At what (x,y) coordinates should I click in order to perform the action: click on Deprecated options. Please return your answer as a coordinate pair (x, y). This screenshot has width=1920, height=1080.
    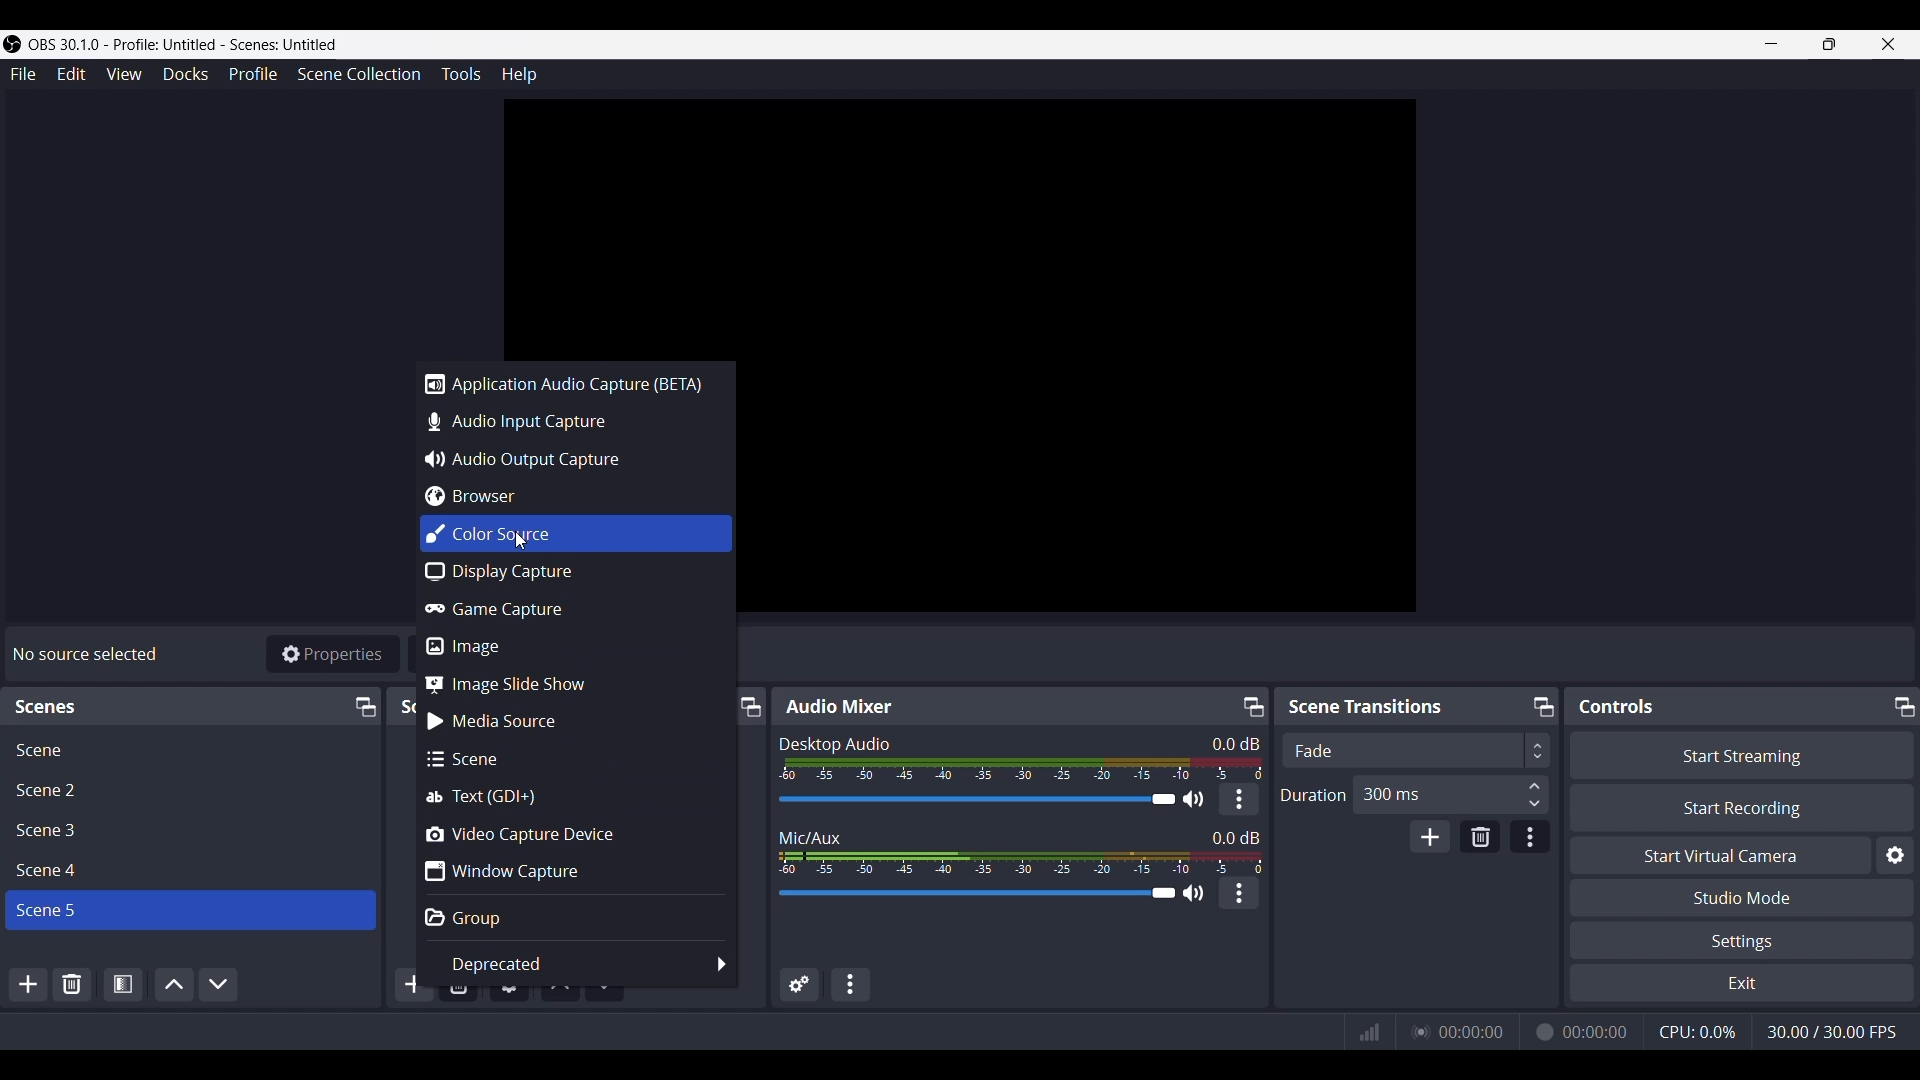
    Looking at the image, I should click on (578, 964).